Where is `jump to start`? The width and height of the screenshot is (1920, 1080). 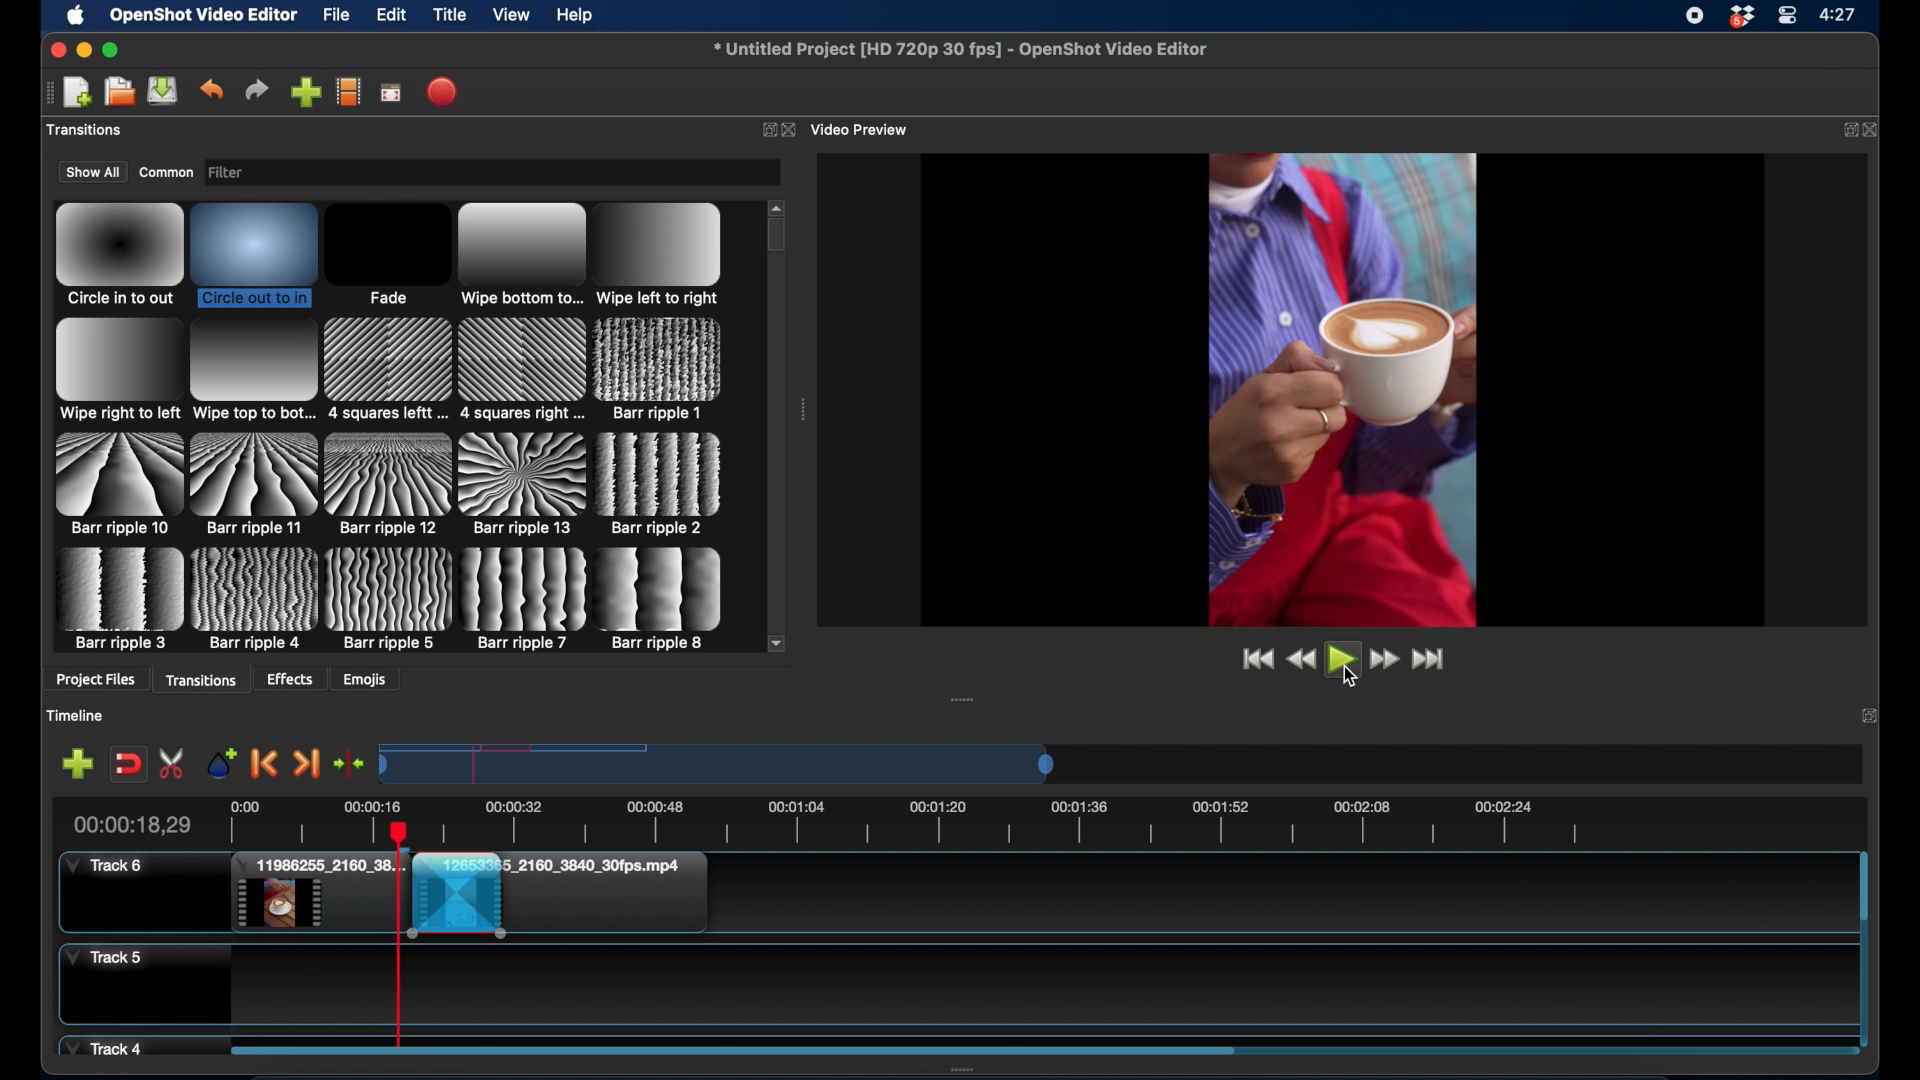 jump to start is located at coordinates (1254, 658).